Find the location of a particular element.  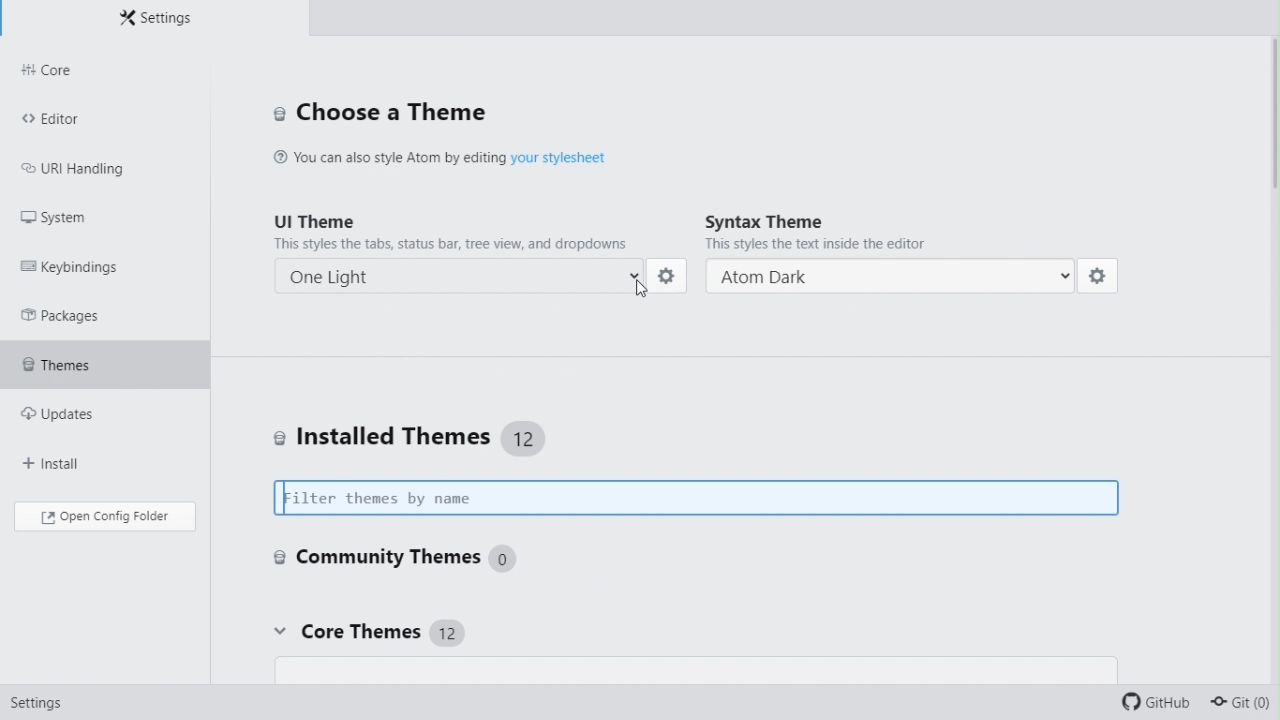

URI Handling is located at coordinates (90, 173).